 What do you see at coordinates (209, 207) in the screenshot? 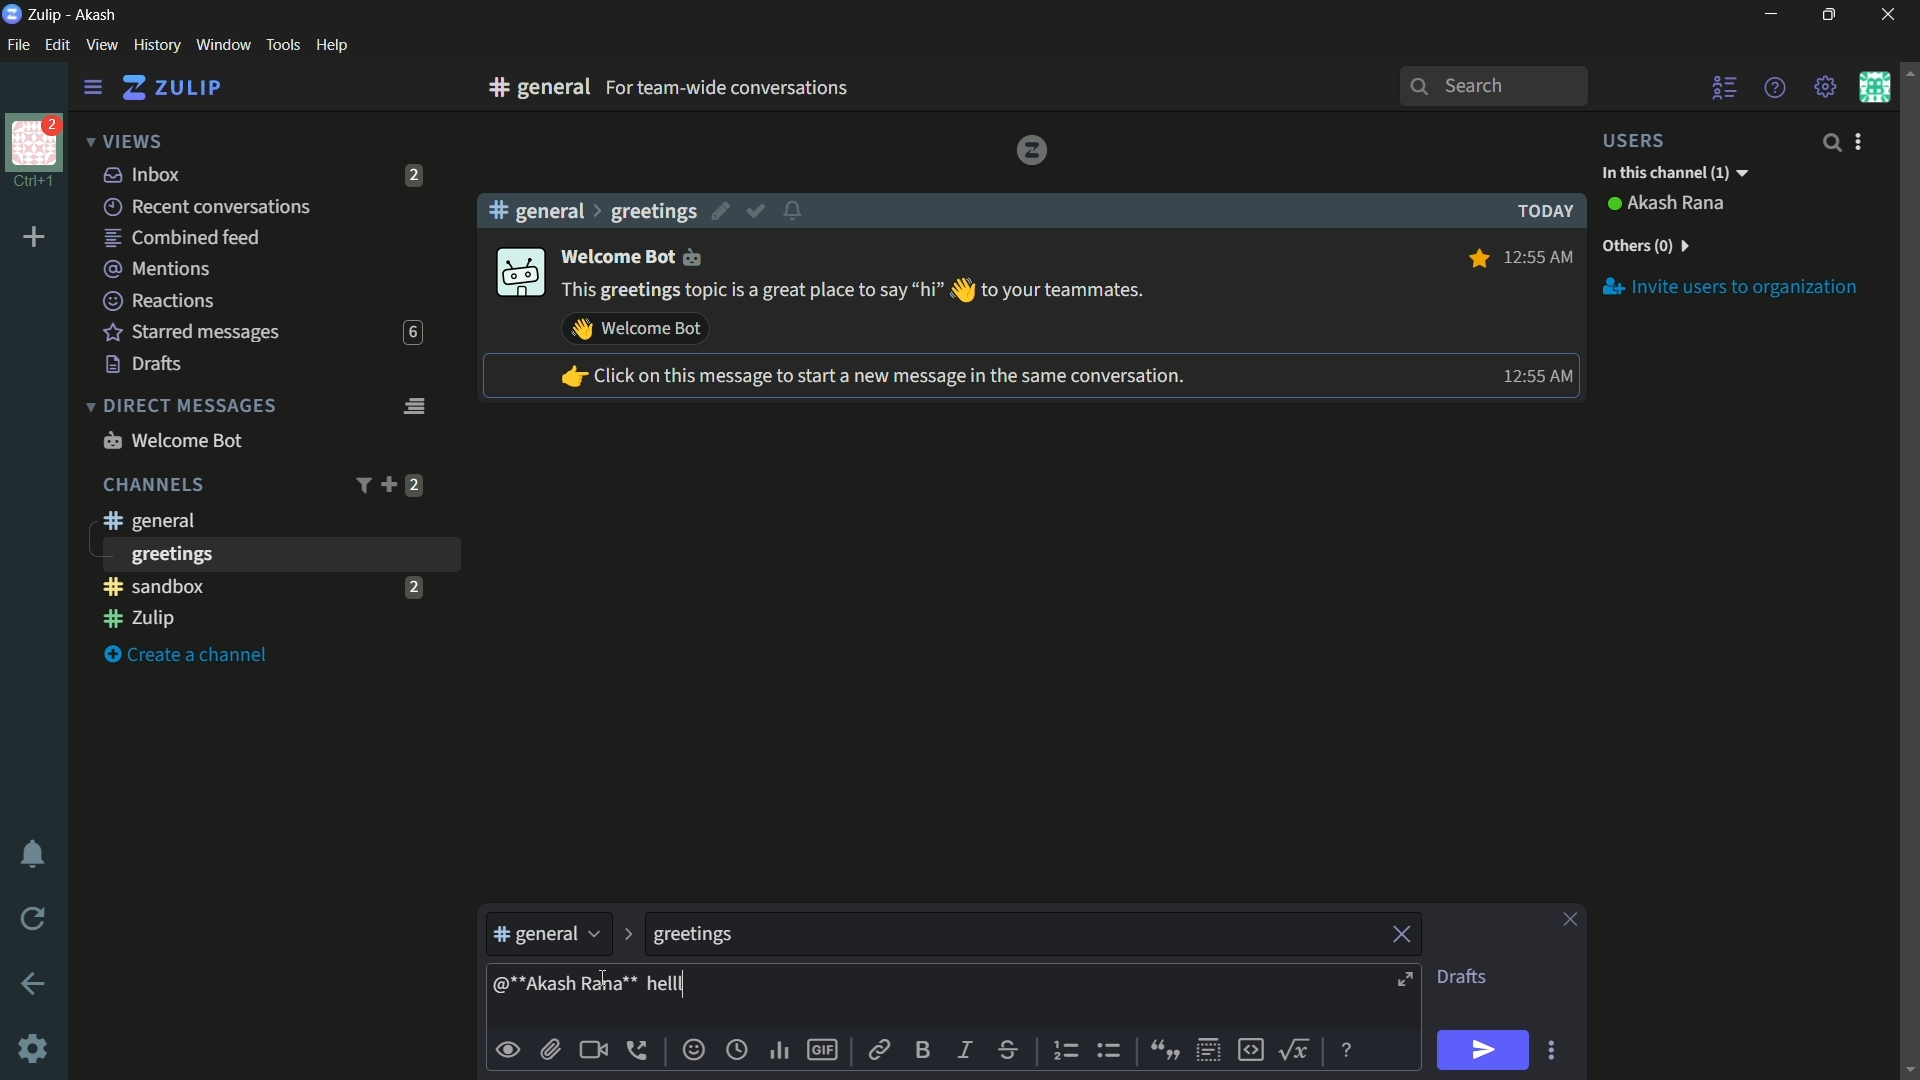
I see `recent conversation` at bounding box center [209, 207].